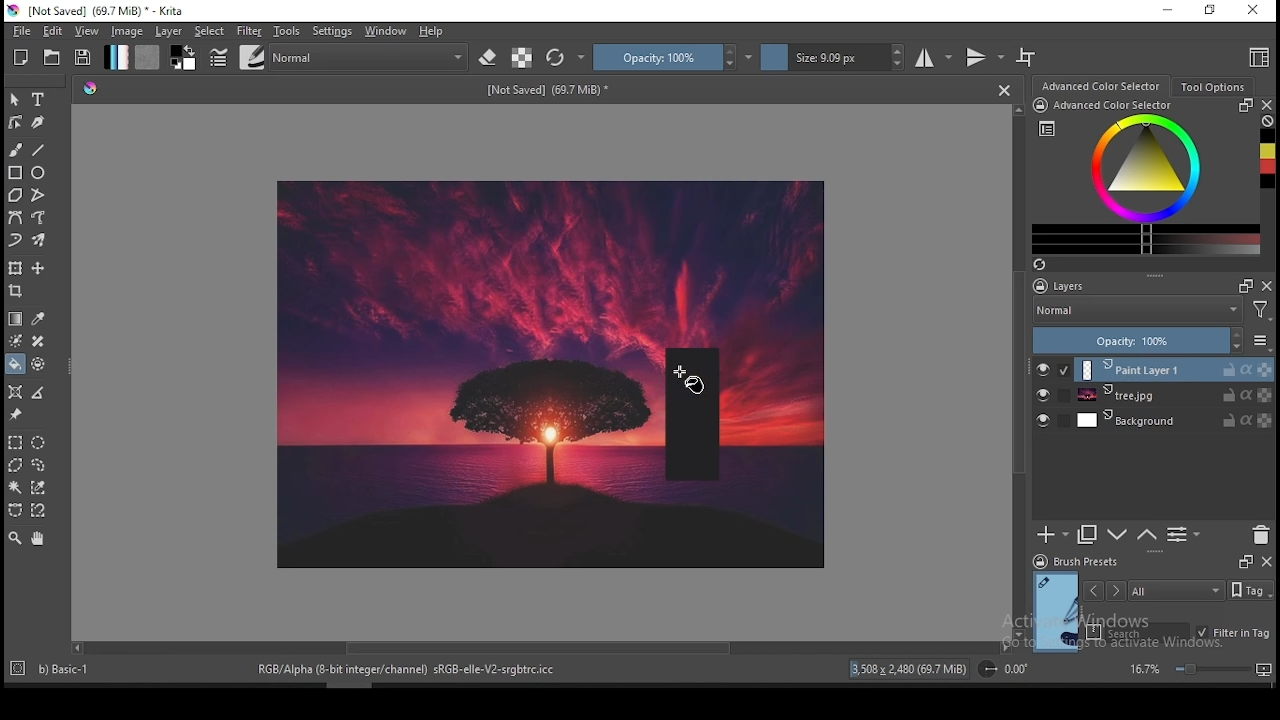 The image size is (1280, 720). Describe the element at coordinates (52, 31) in the screenshot. I see `edit` at that location.